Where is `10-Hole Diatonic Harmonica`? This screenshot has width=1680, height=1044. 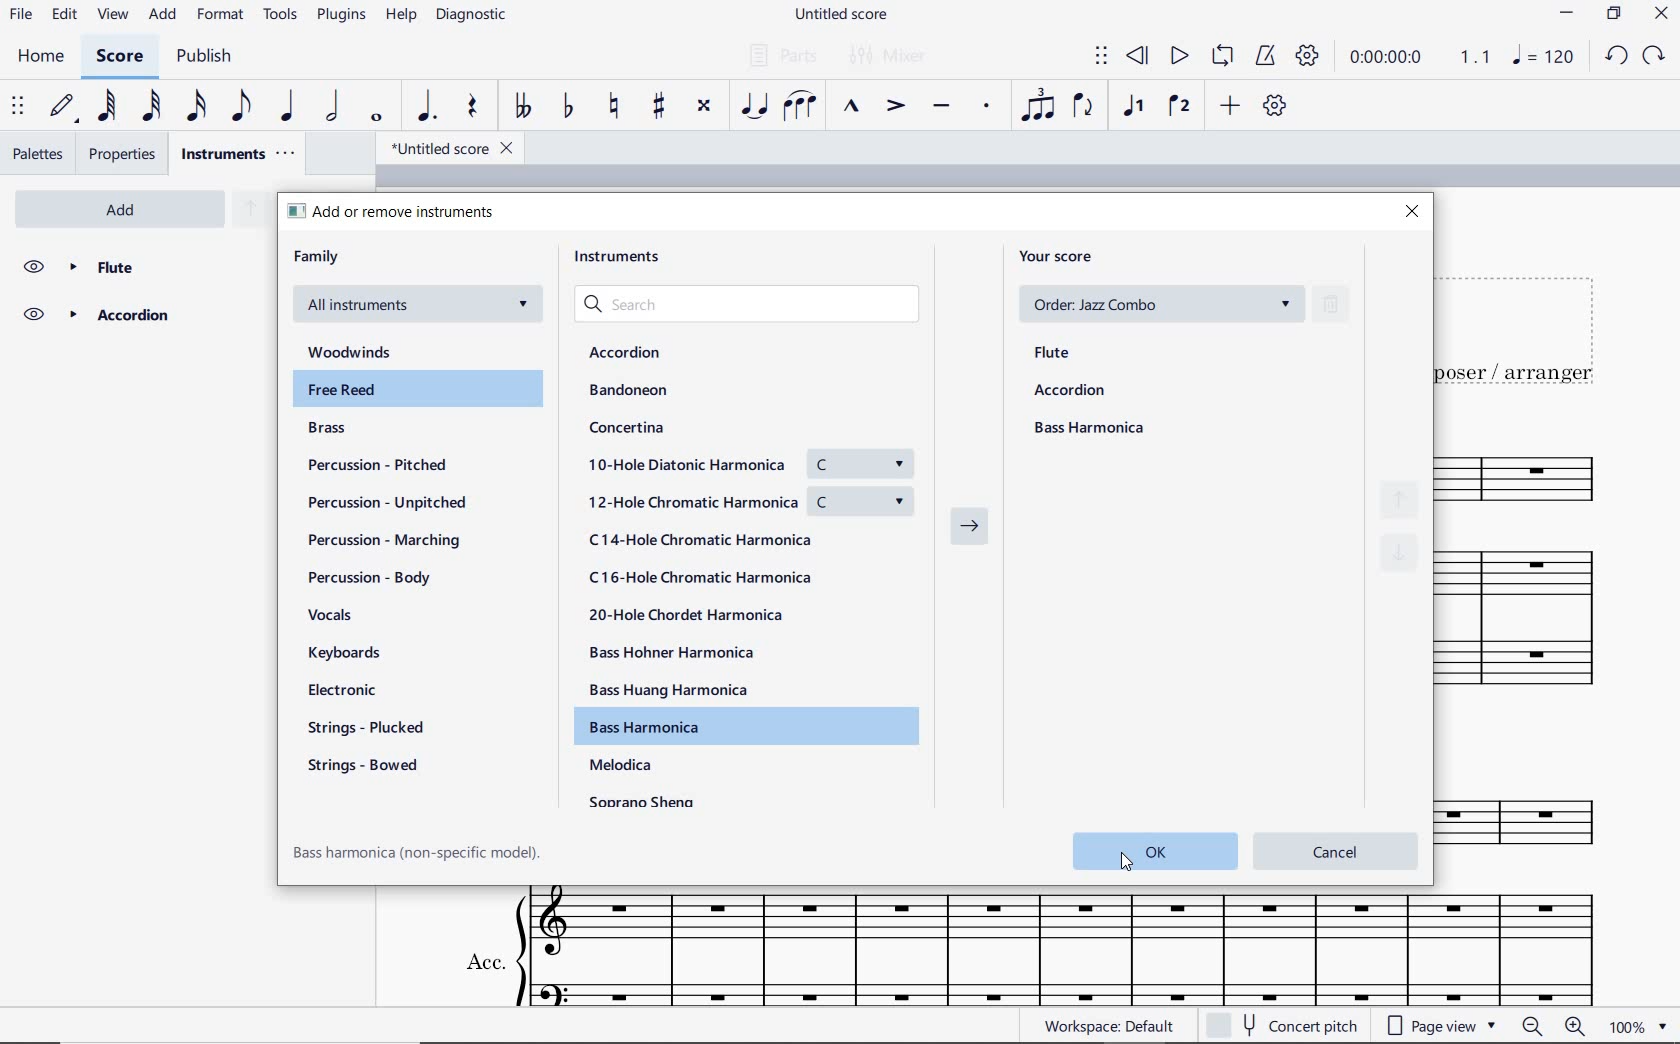
10-Hole Diatonic Harmonica is located at coordinates (748, 462).